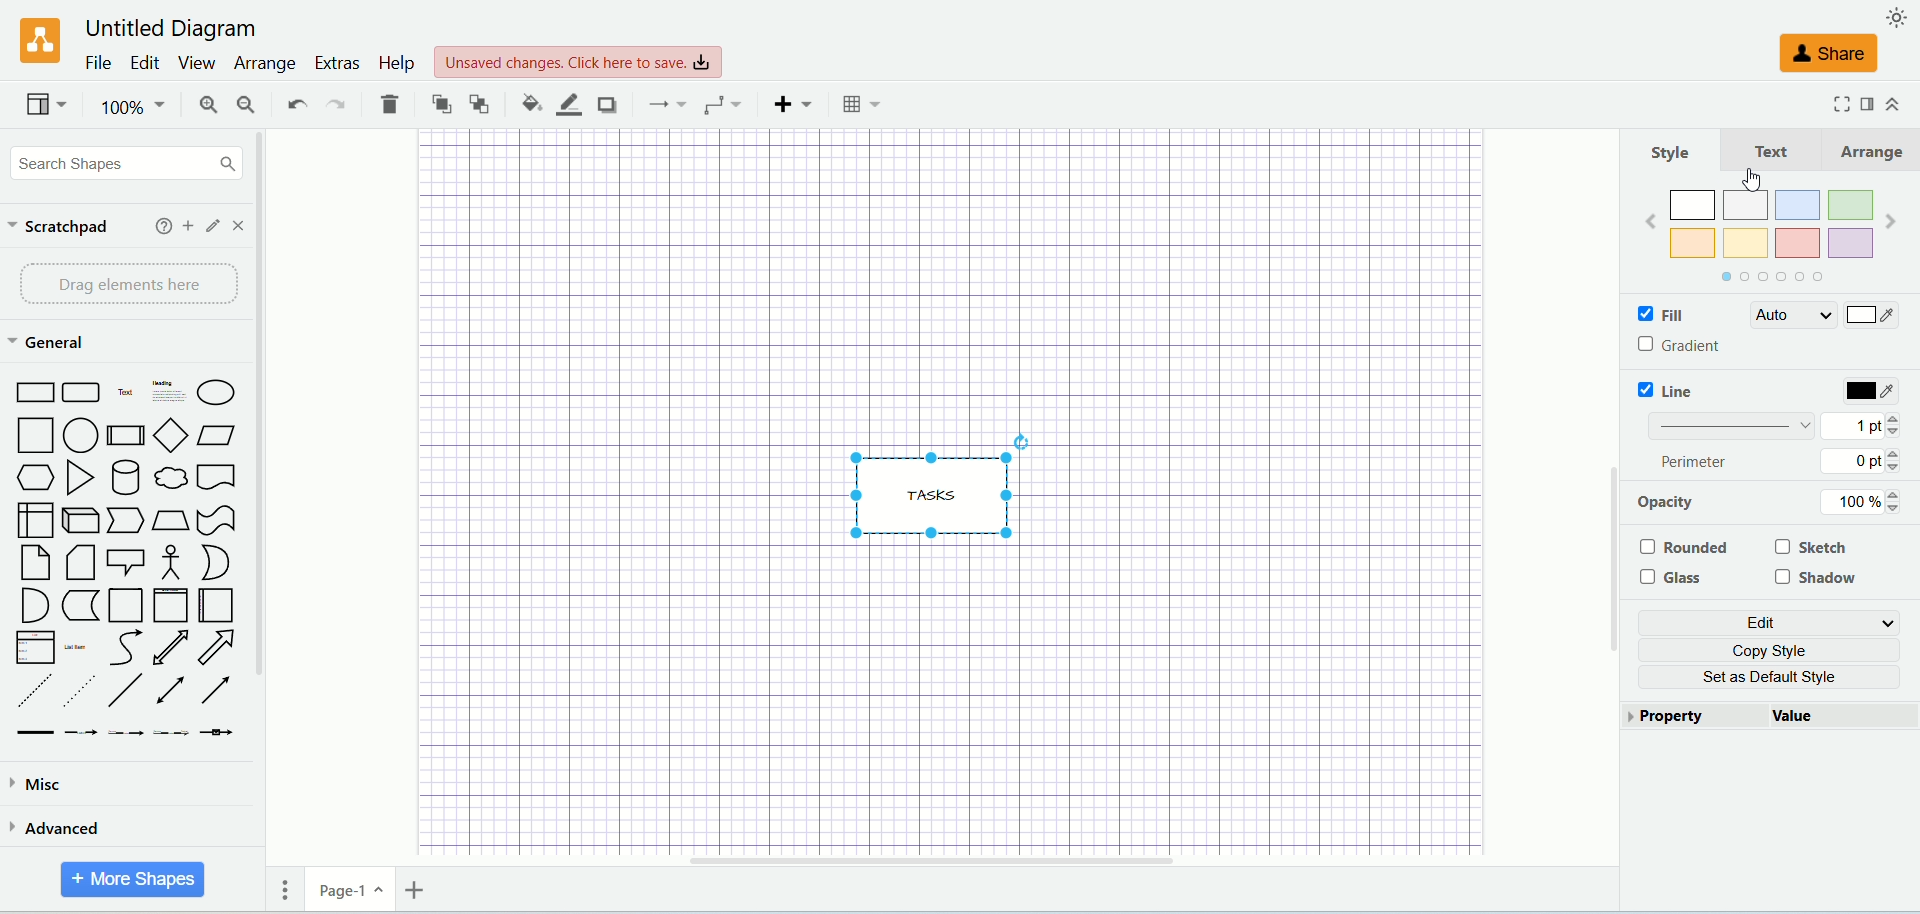  I want to click on auto, so click(1791, 315).